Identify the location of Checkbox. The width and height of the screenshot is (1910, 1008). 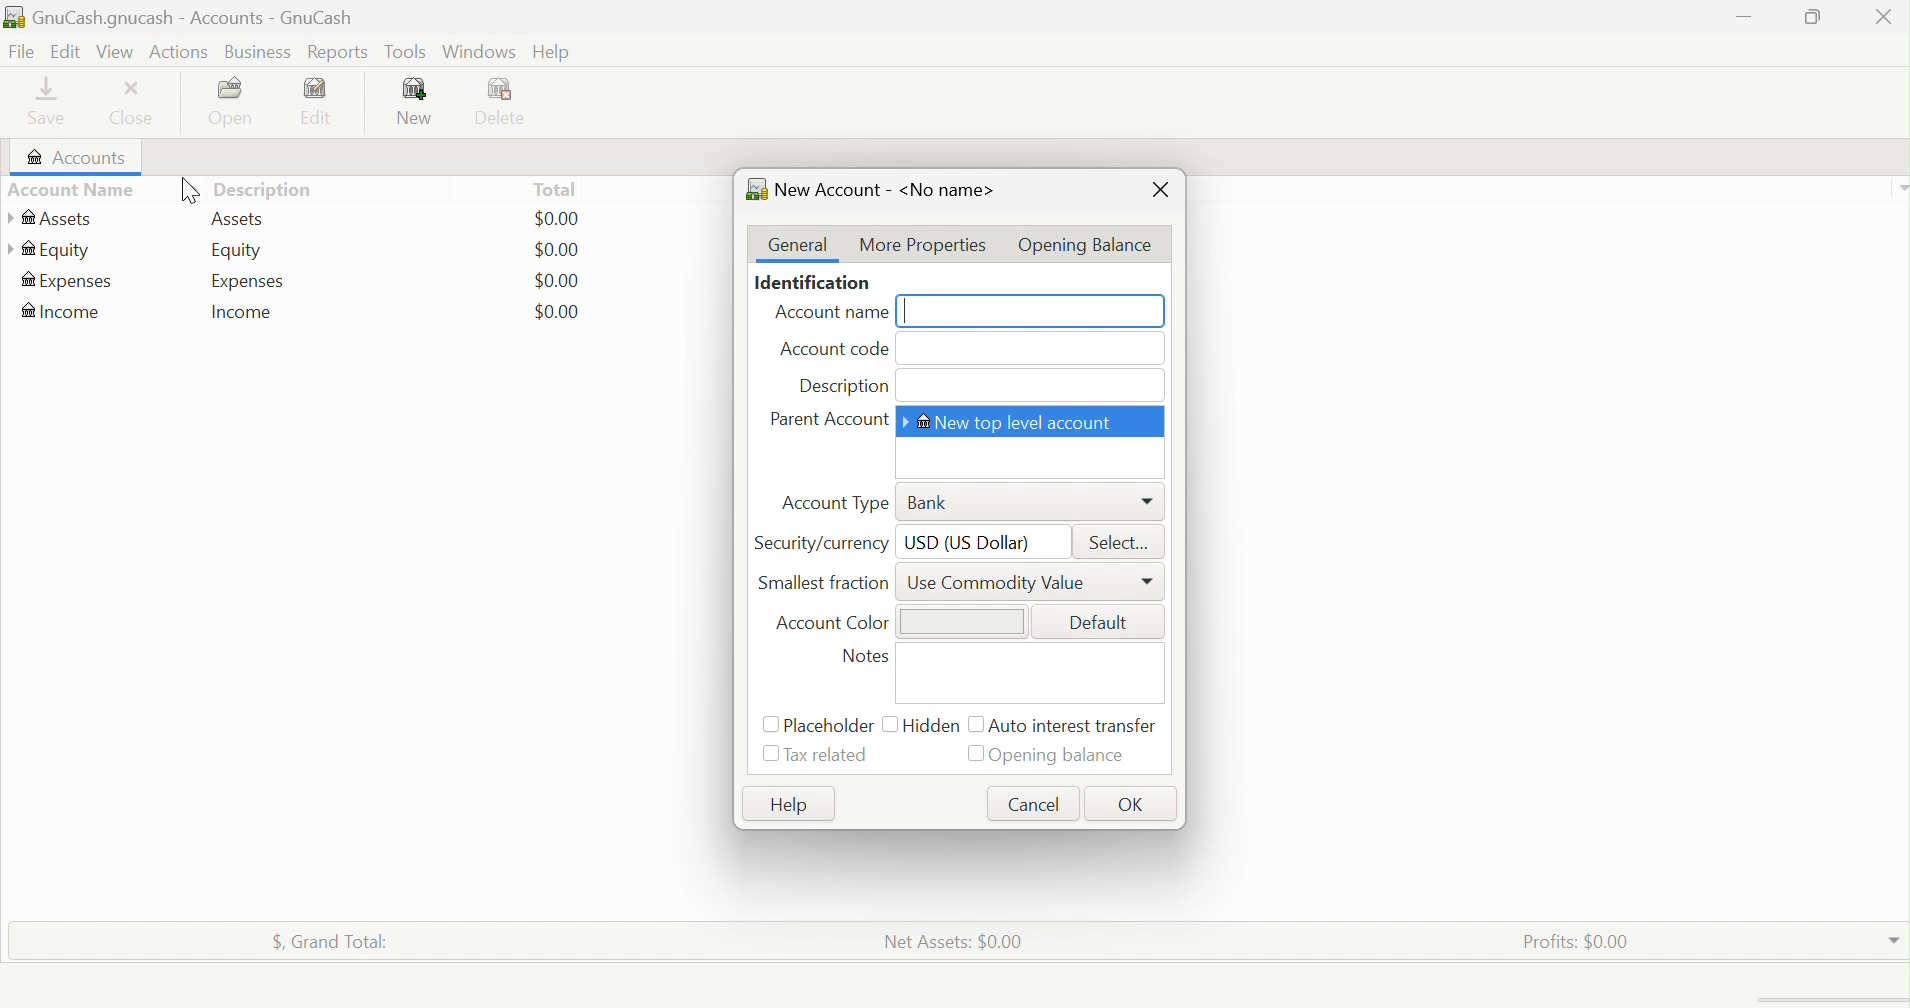
(770, 756).